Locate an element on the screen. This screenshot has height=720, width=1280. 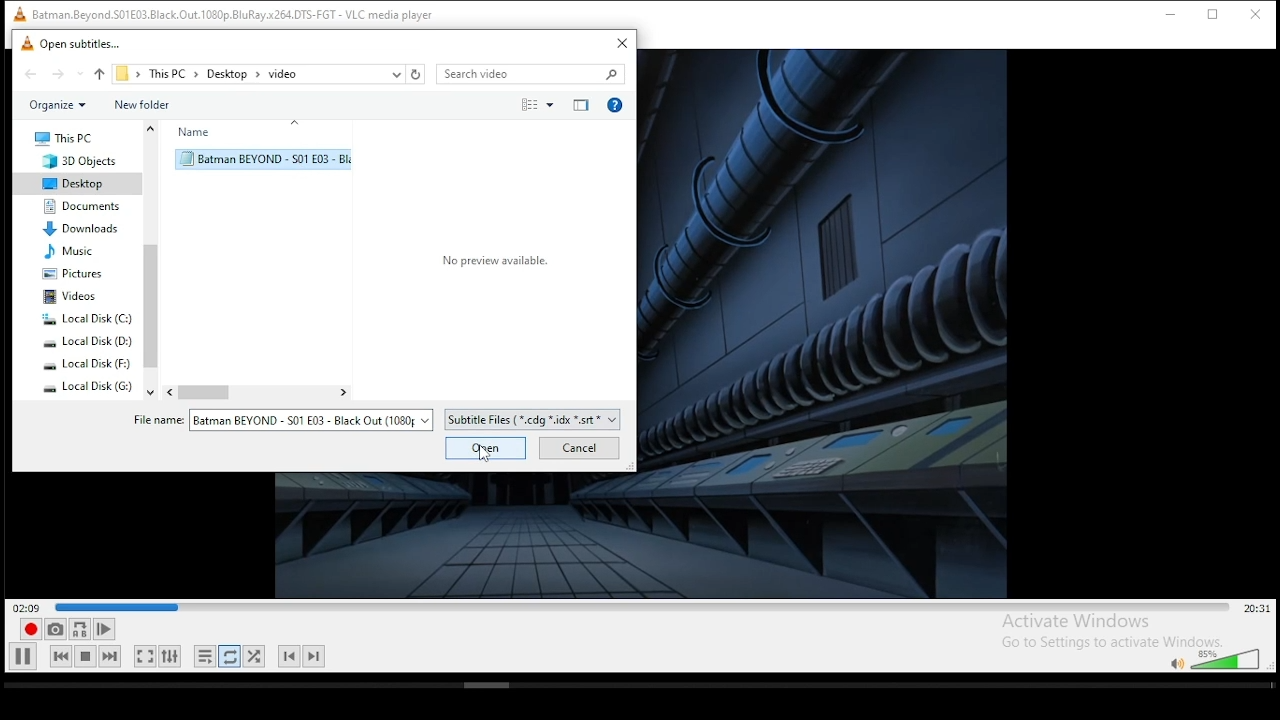
record is located at coordinates (31, 629).